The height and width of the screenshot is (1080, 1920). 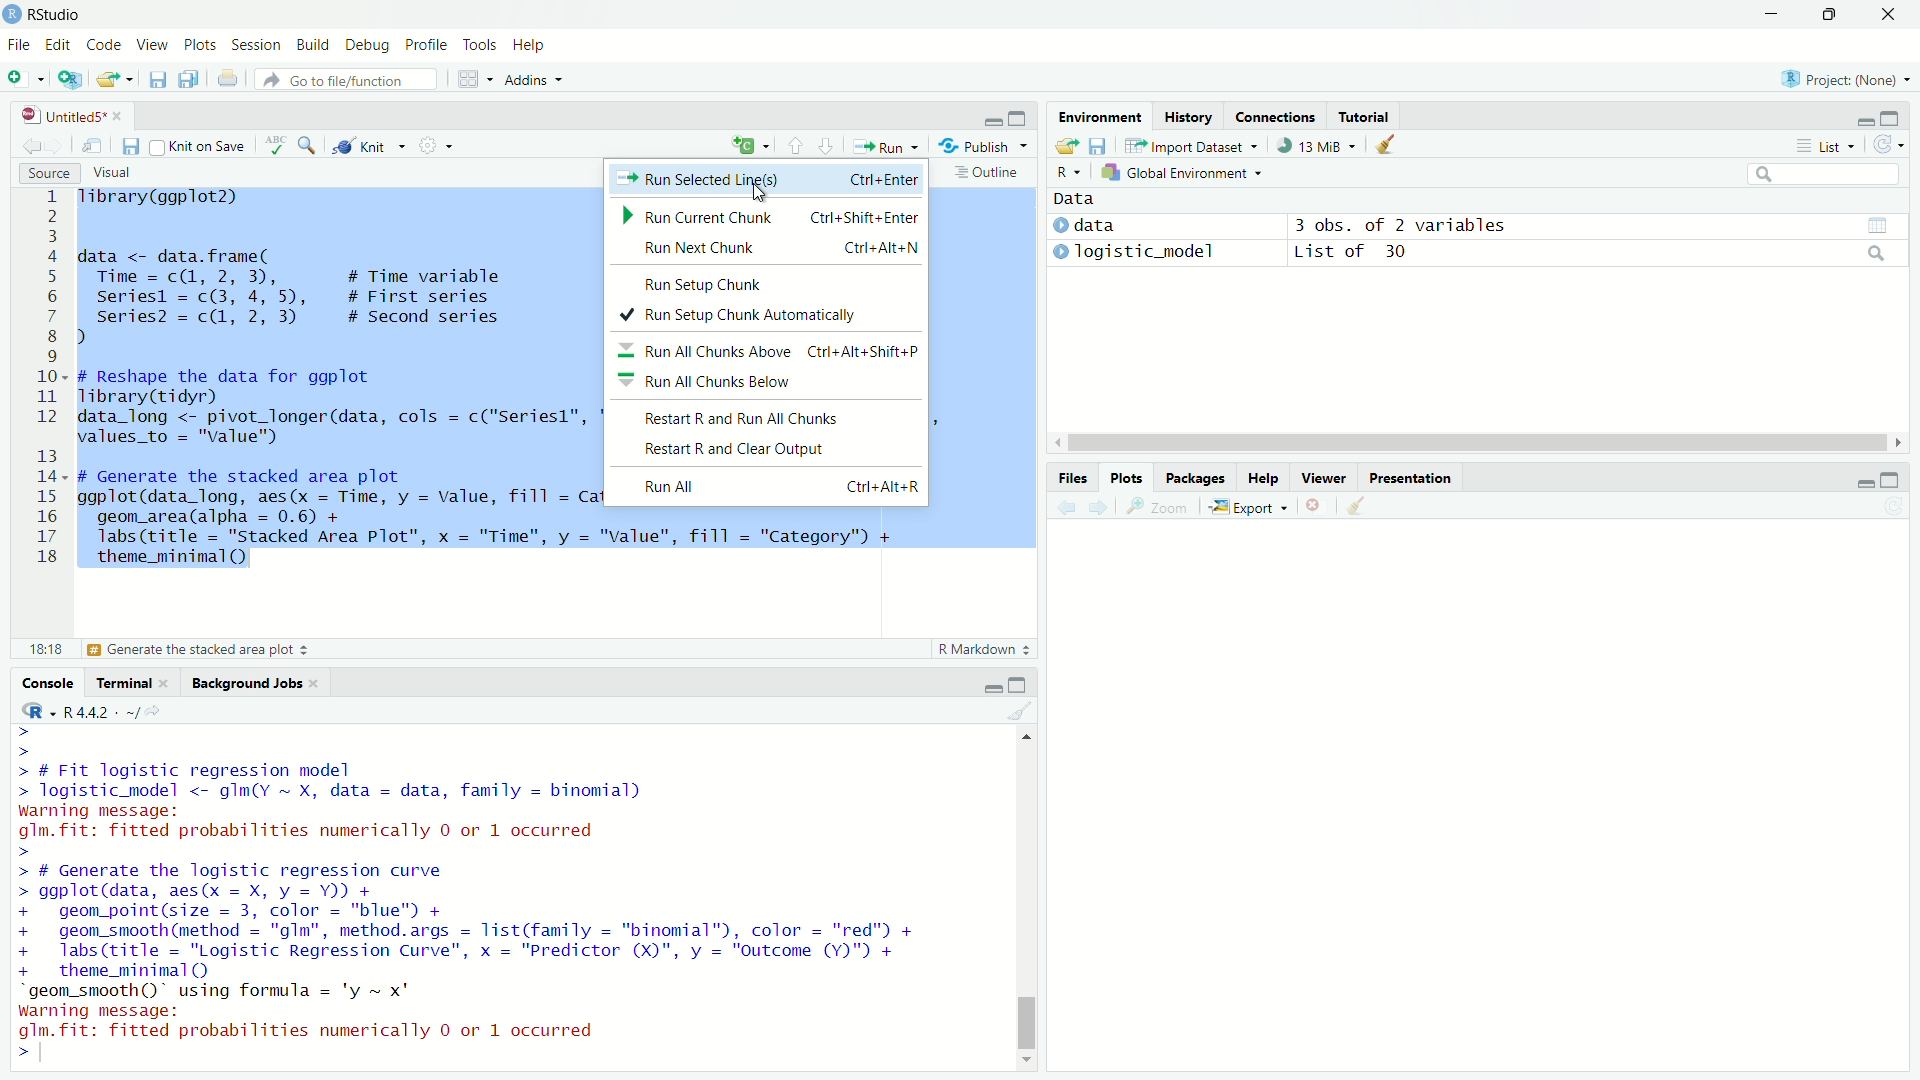 I want to click on Run All Chunks Below, so click(x=731, y=384).